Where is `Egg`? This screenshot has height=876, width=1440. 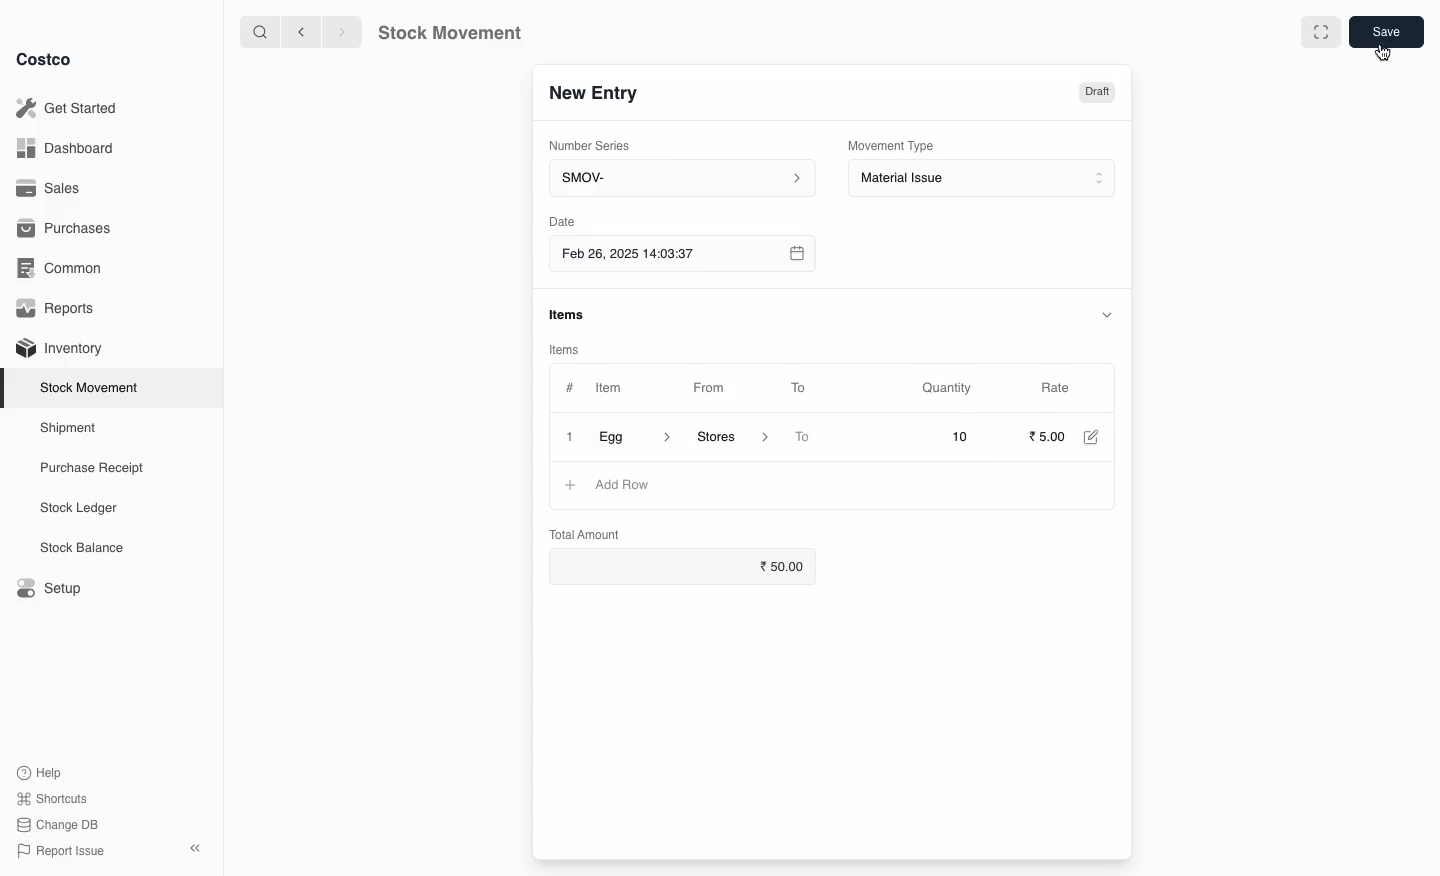 Egg is located at coordinates (635, 436).